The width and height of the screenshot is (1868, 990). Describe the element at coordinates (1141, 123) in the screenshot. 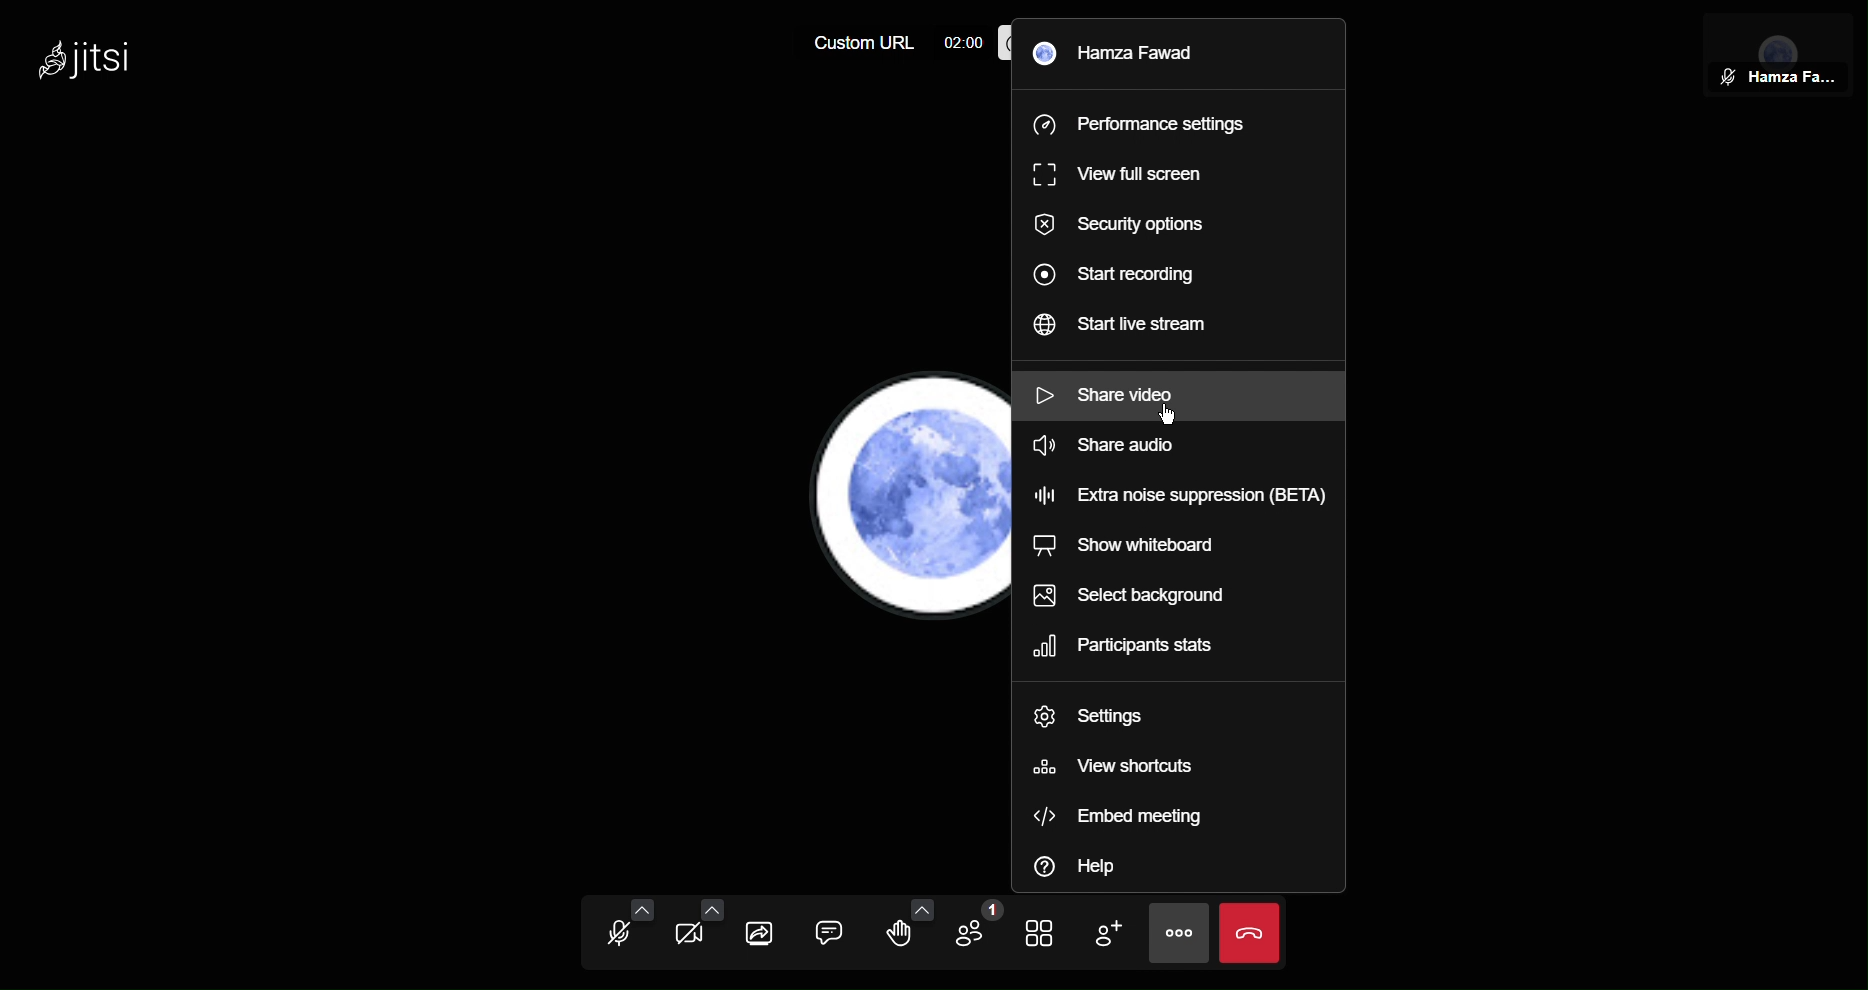

I see `Performance ` at that location.